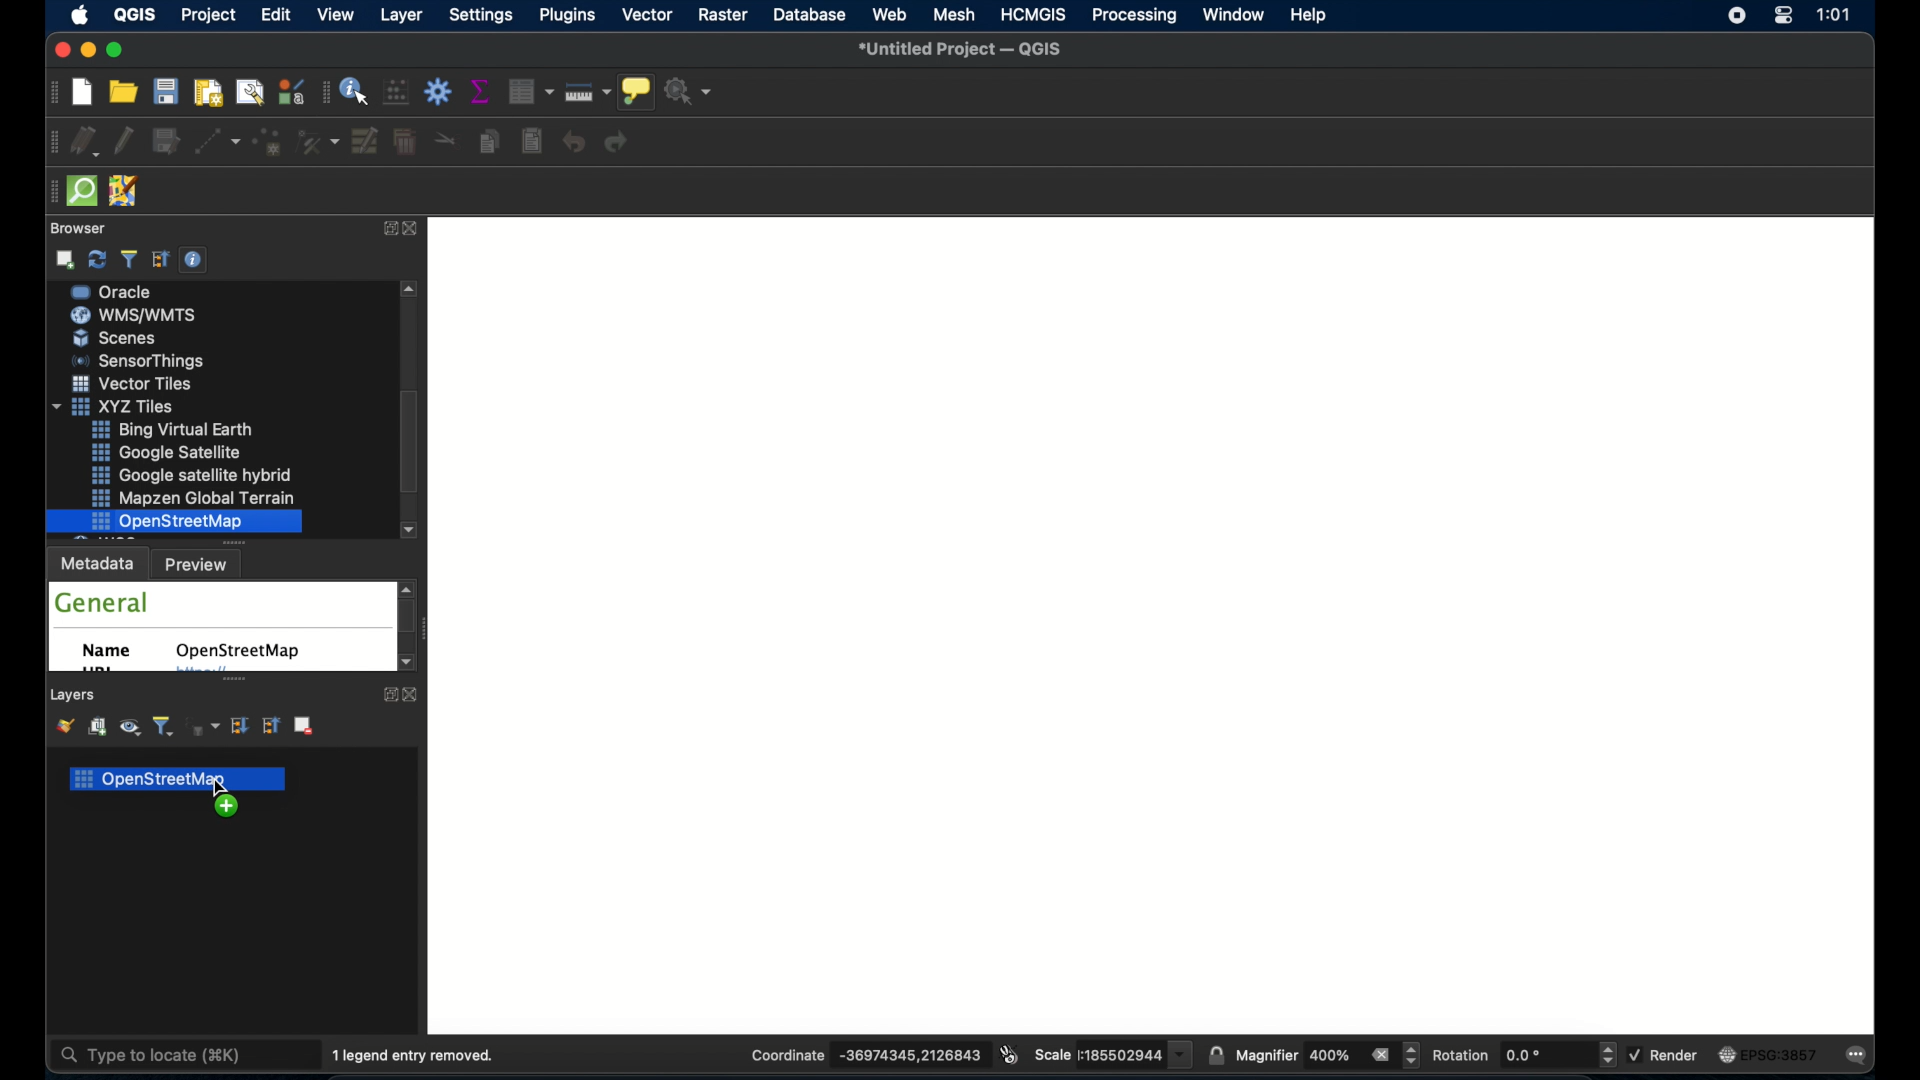  I want to click on screen recorder, so click(1734, 14).